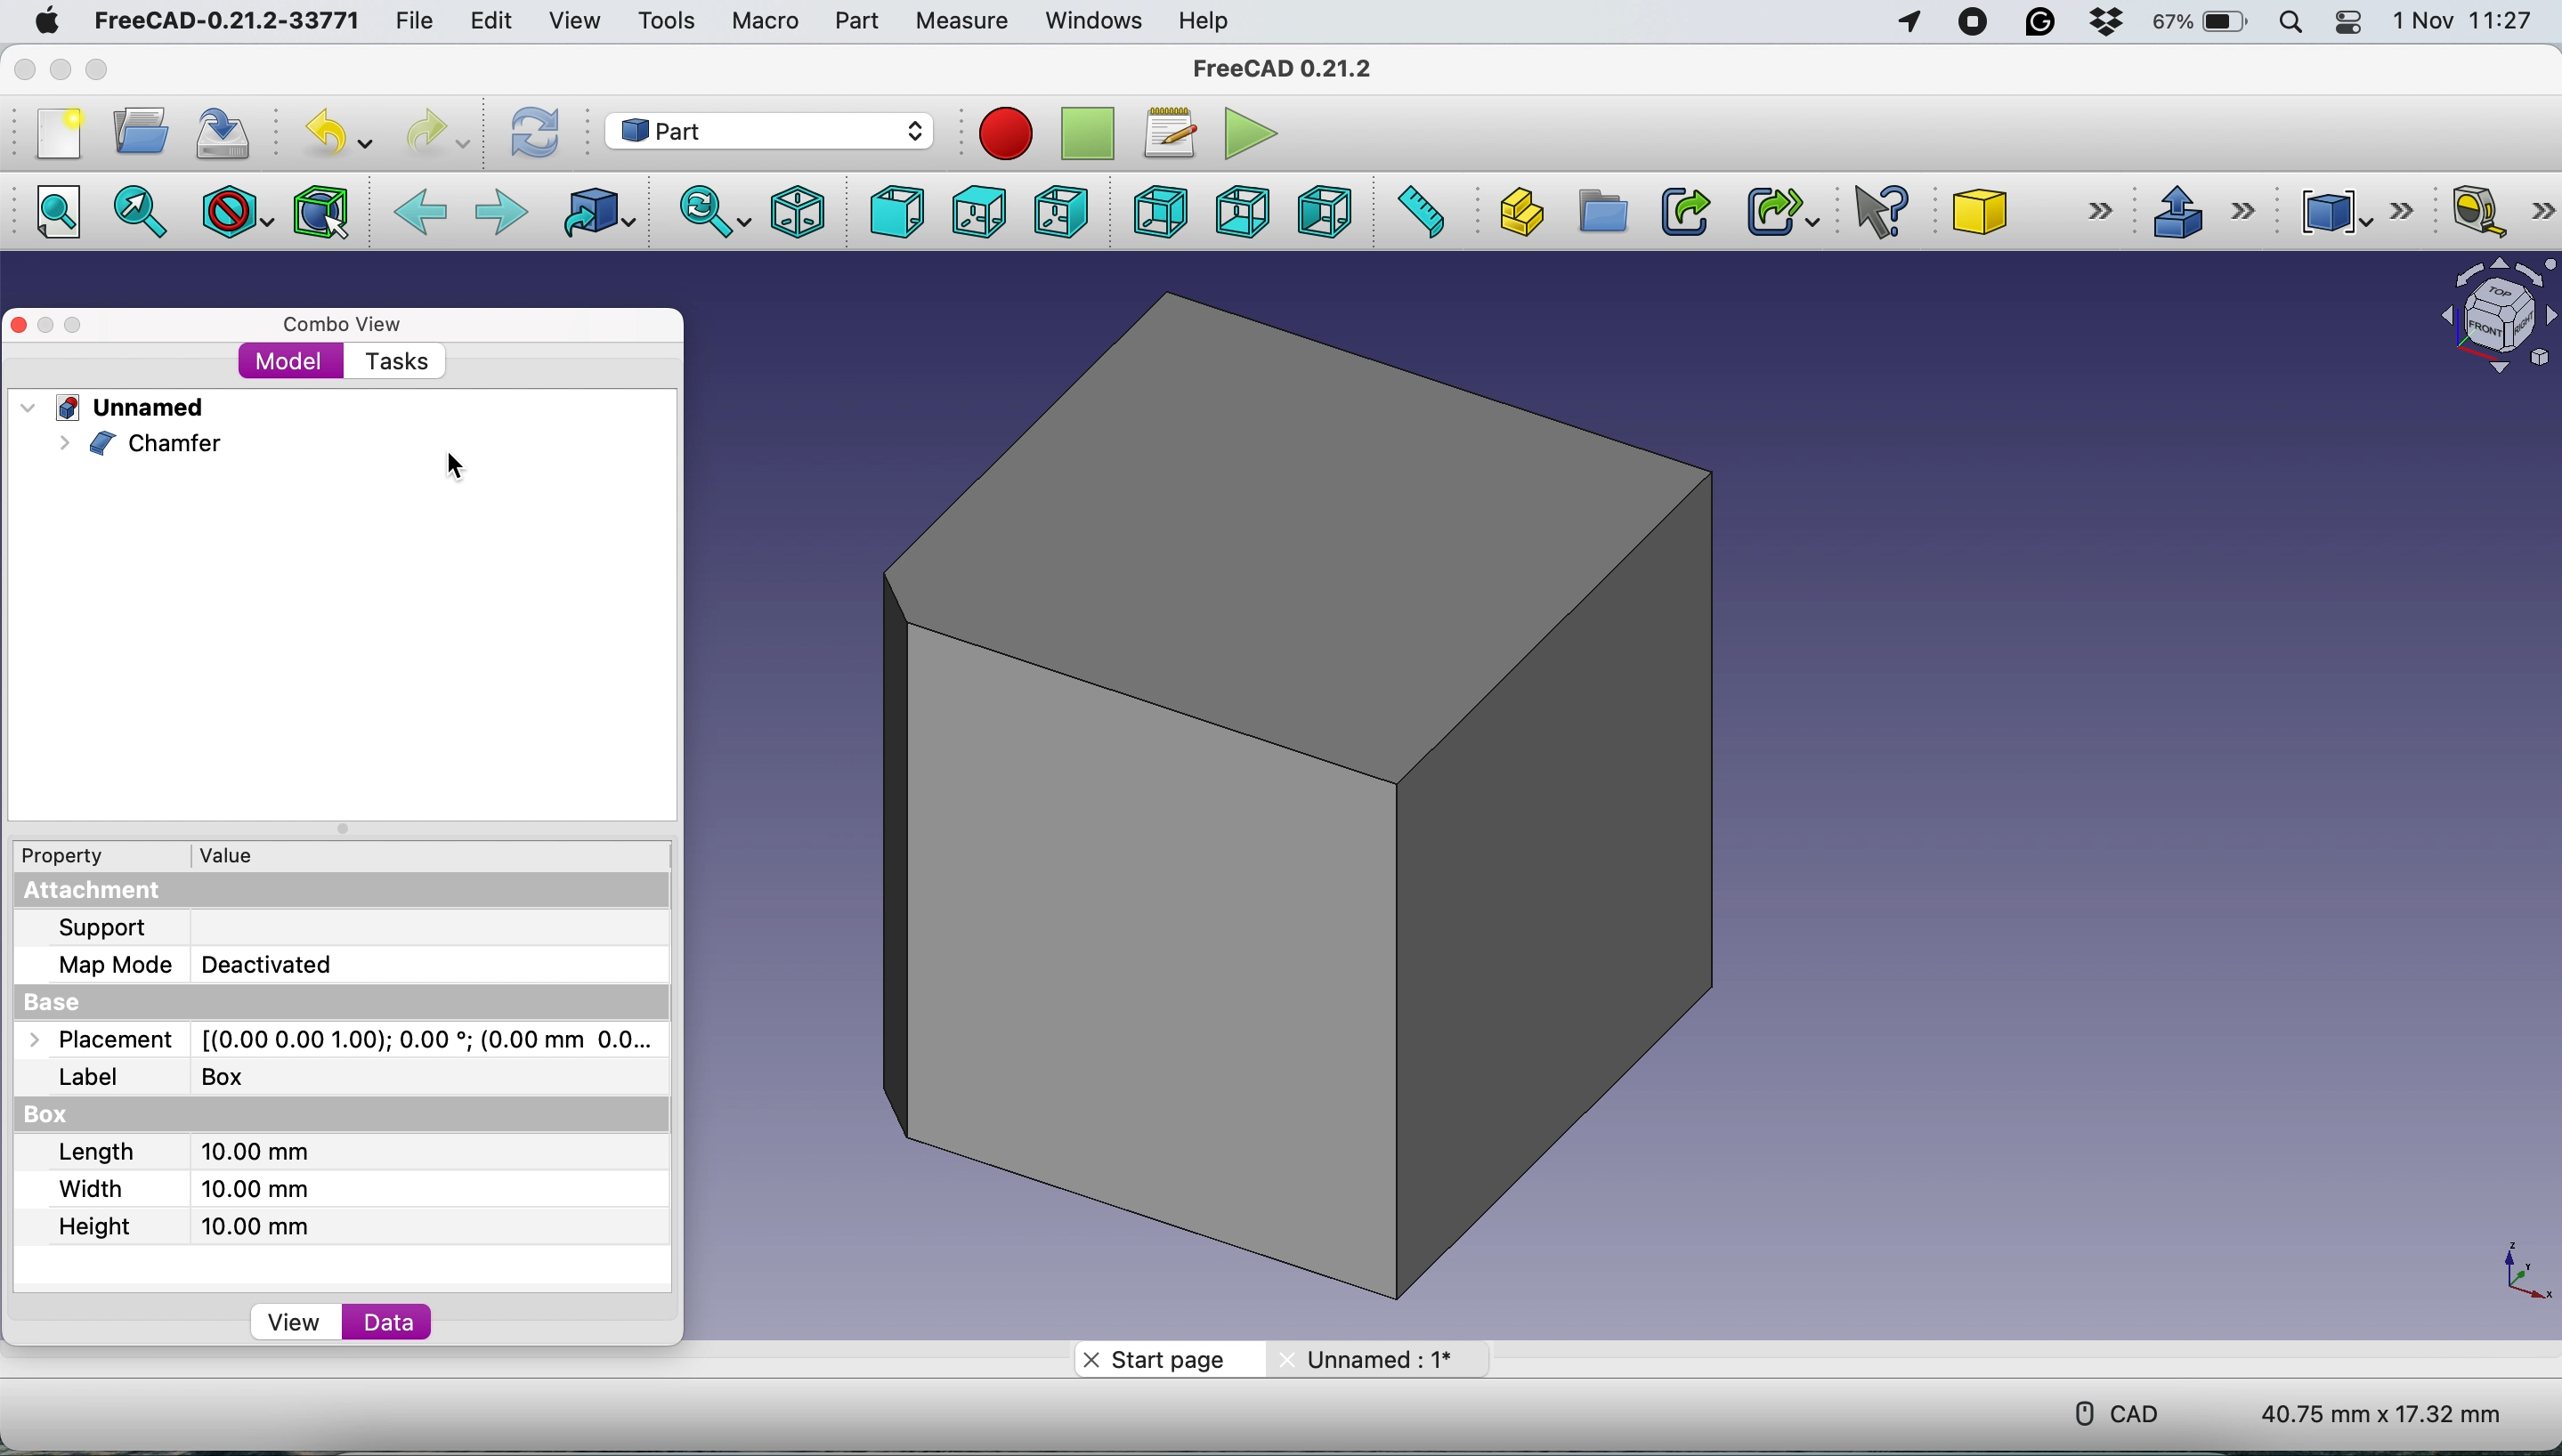  What do you see at coordinates (89, 892) in the screenshot?
I see `attachement` at bounding box center [89, 892].